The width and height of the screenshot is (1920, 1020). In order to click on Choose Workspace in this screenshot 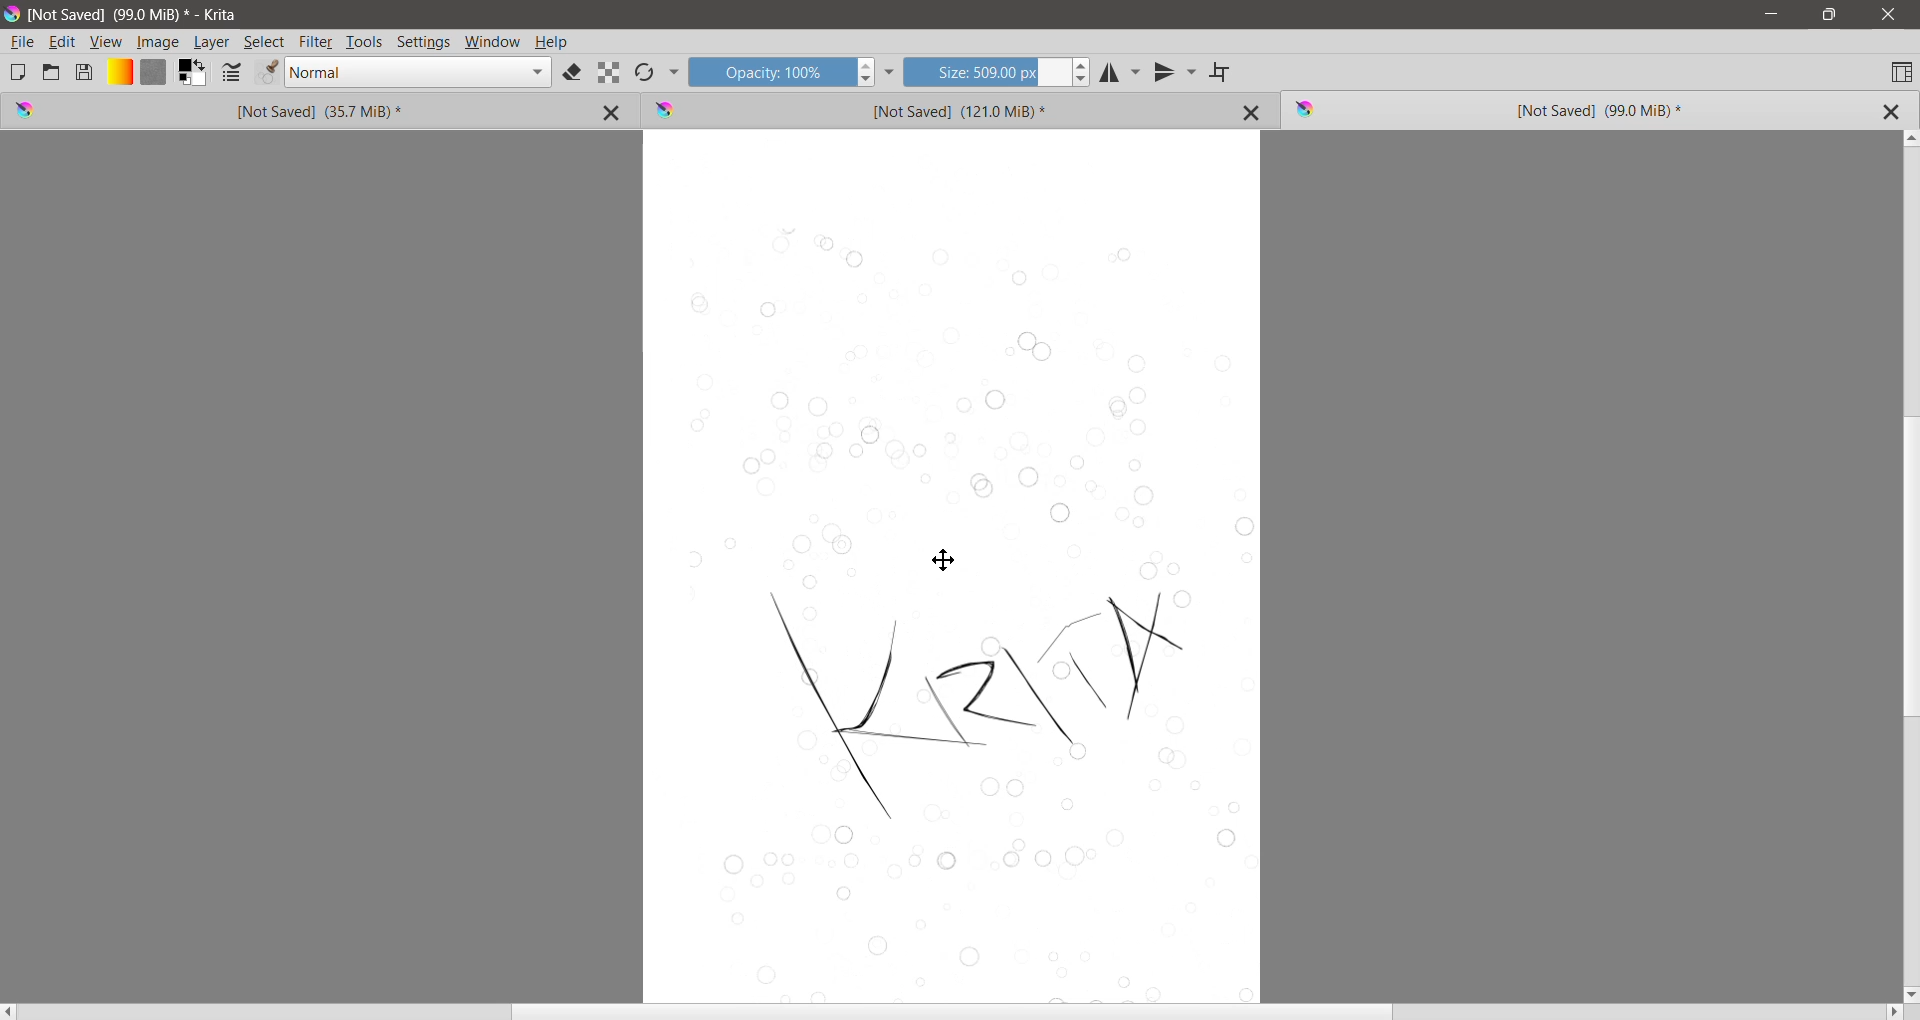, I will do `click(1901, 71)`.